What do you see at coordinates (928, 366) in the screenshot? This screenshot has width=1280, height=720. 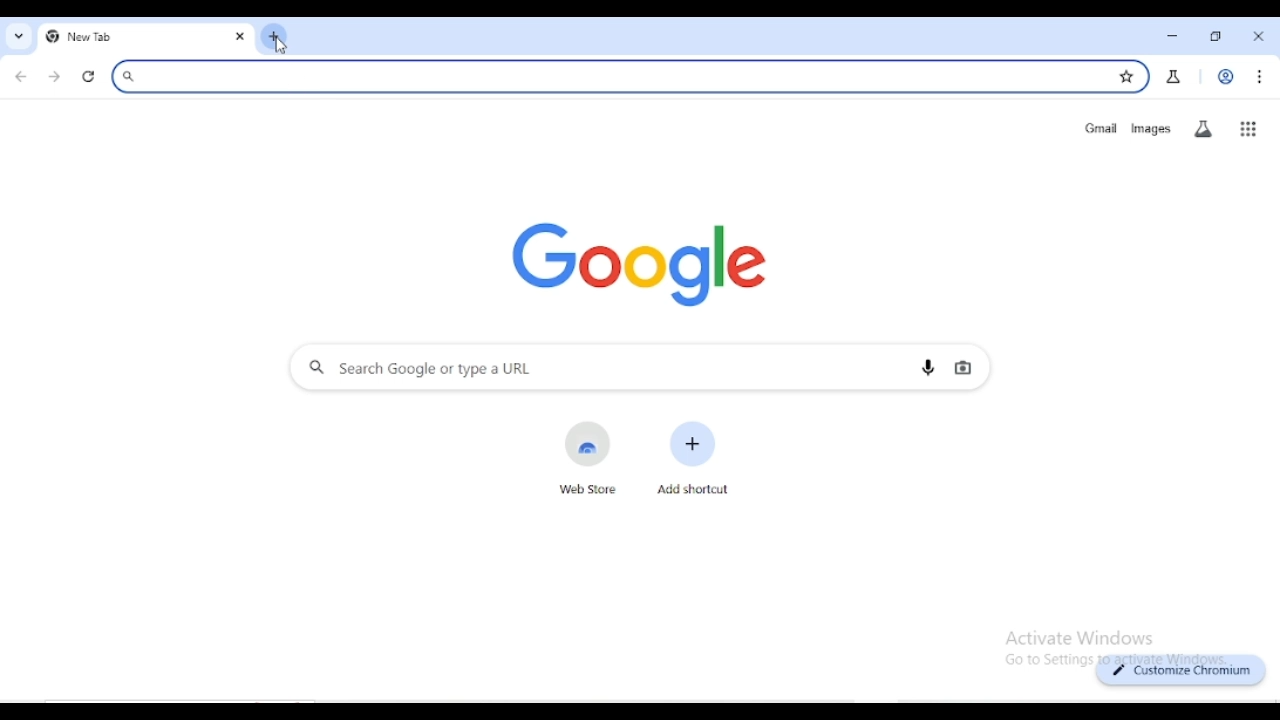 I see `search by voice` at bounding box center [928, 366].